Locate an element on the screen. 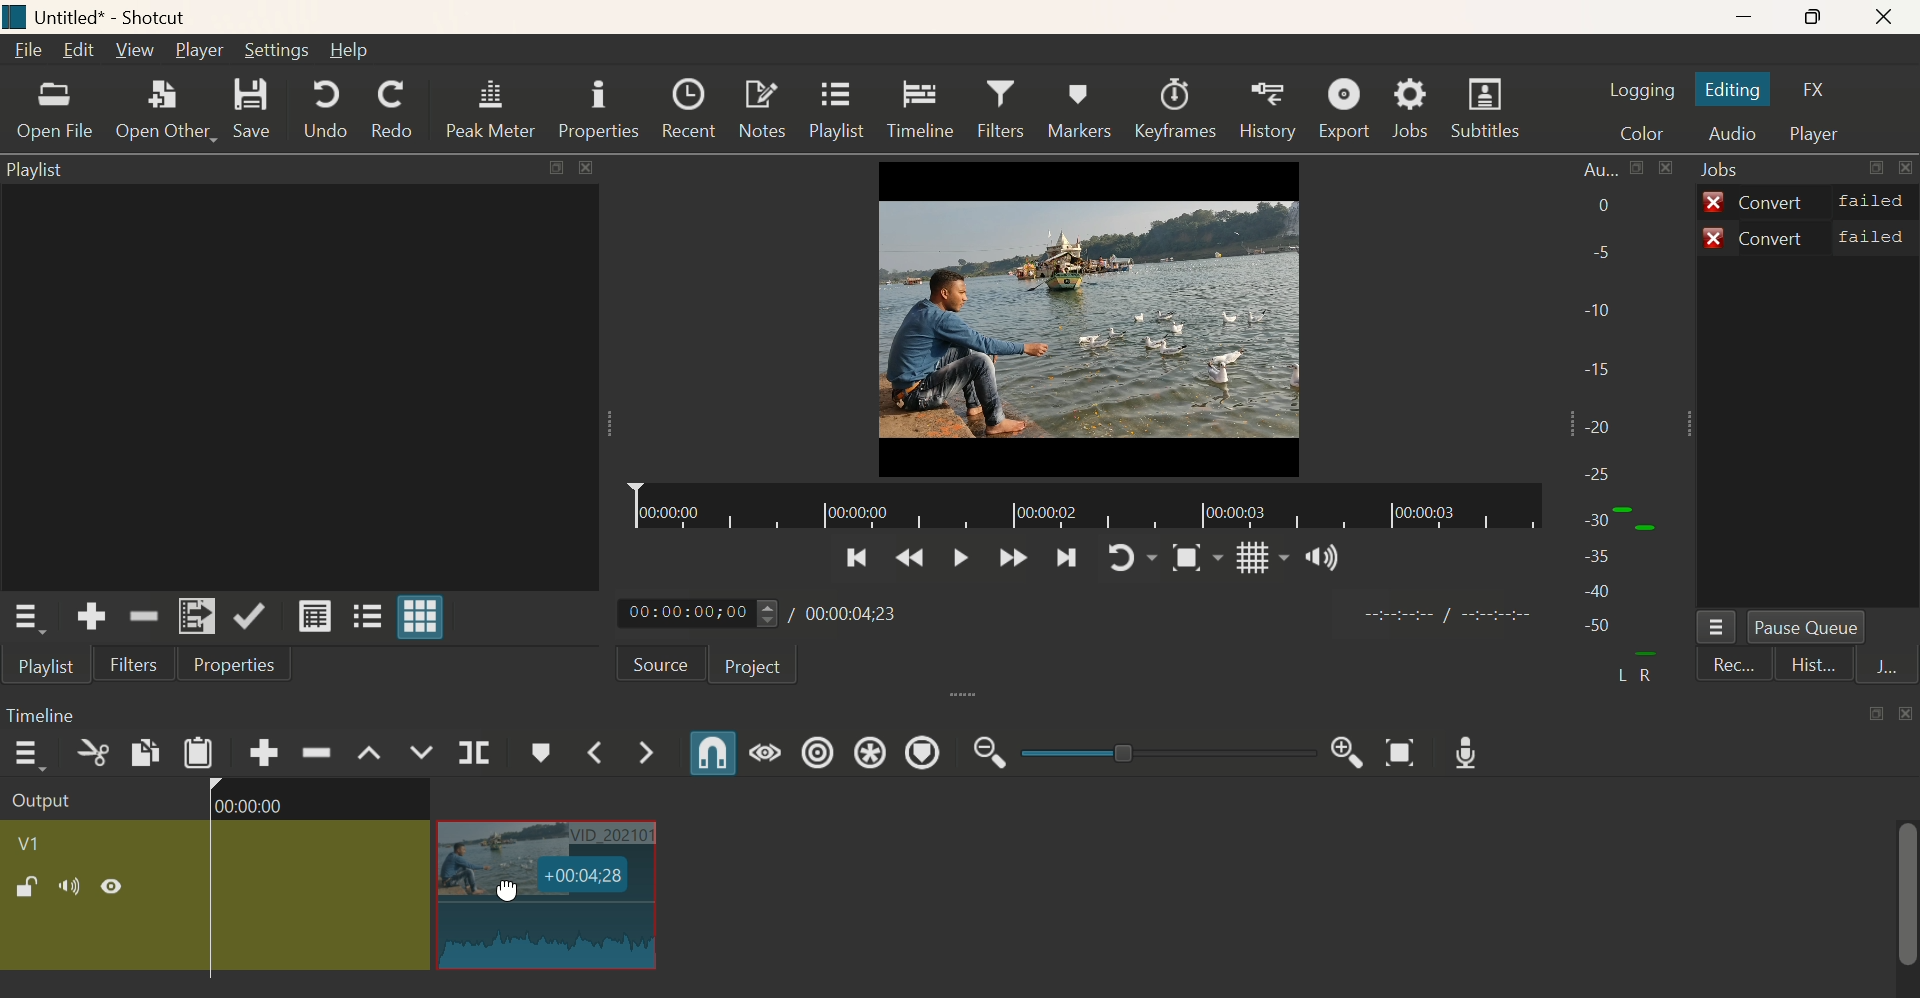   is located at coordinates (244, 671).